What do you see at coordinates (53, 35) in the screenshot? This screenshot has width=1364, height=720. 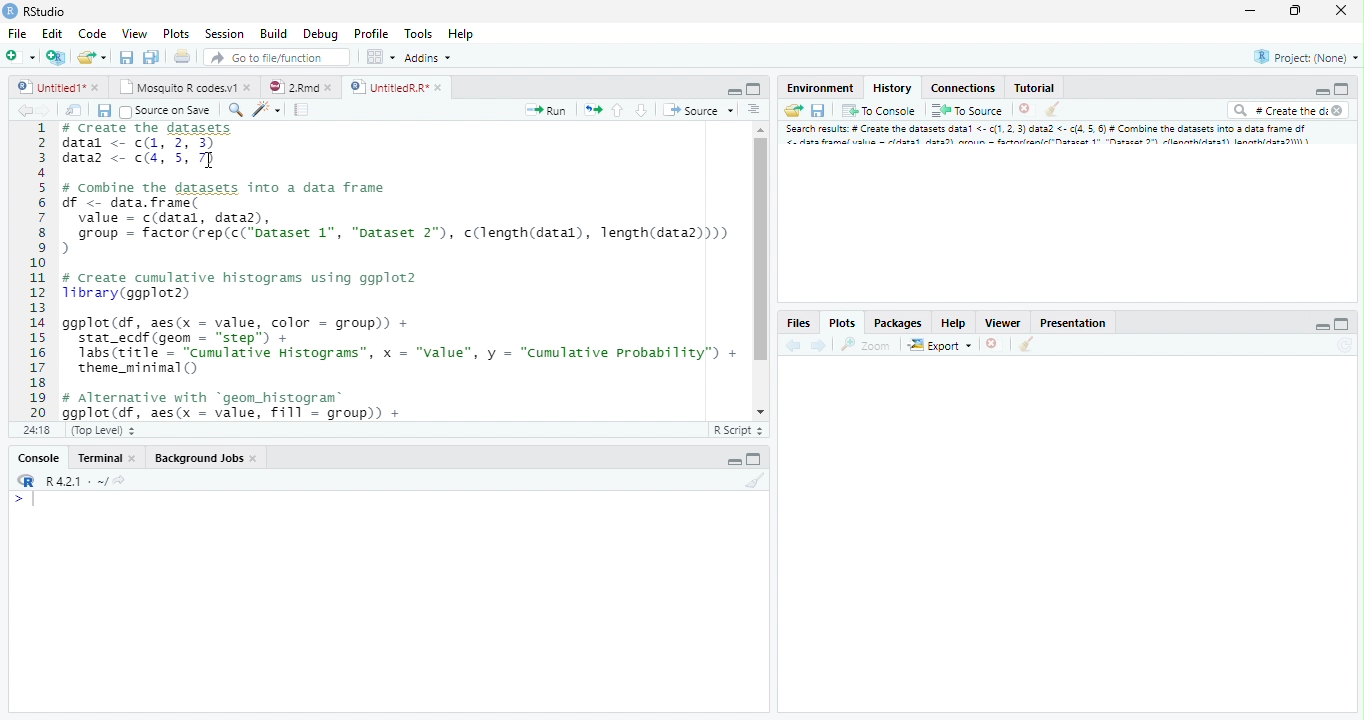 I see `Edit` at bounding box center [53, 35].